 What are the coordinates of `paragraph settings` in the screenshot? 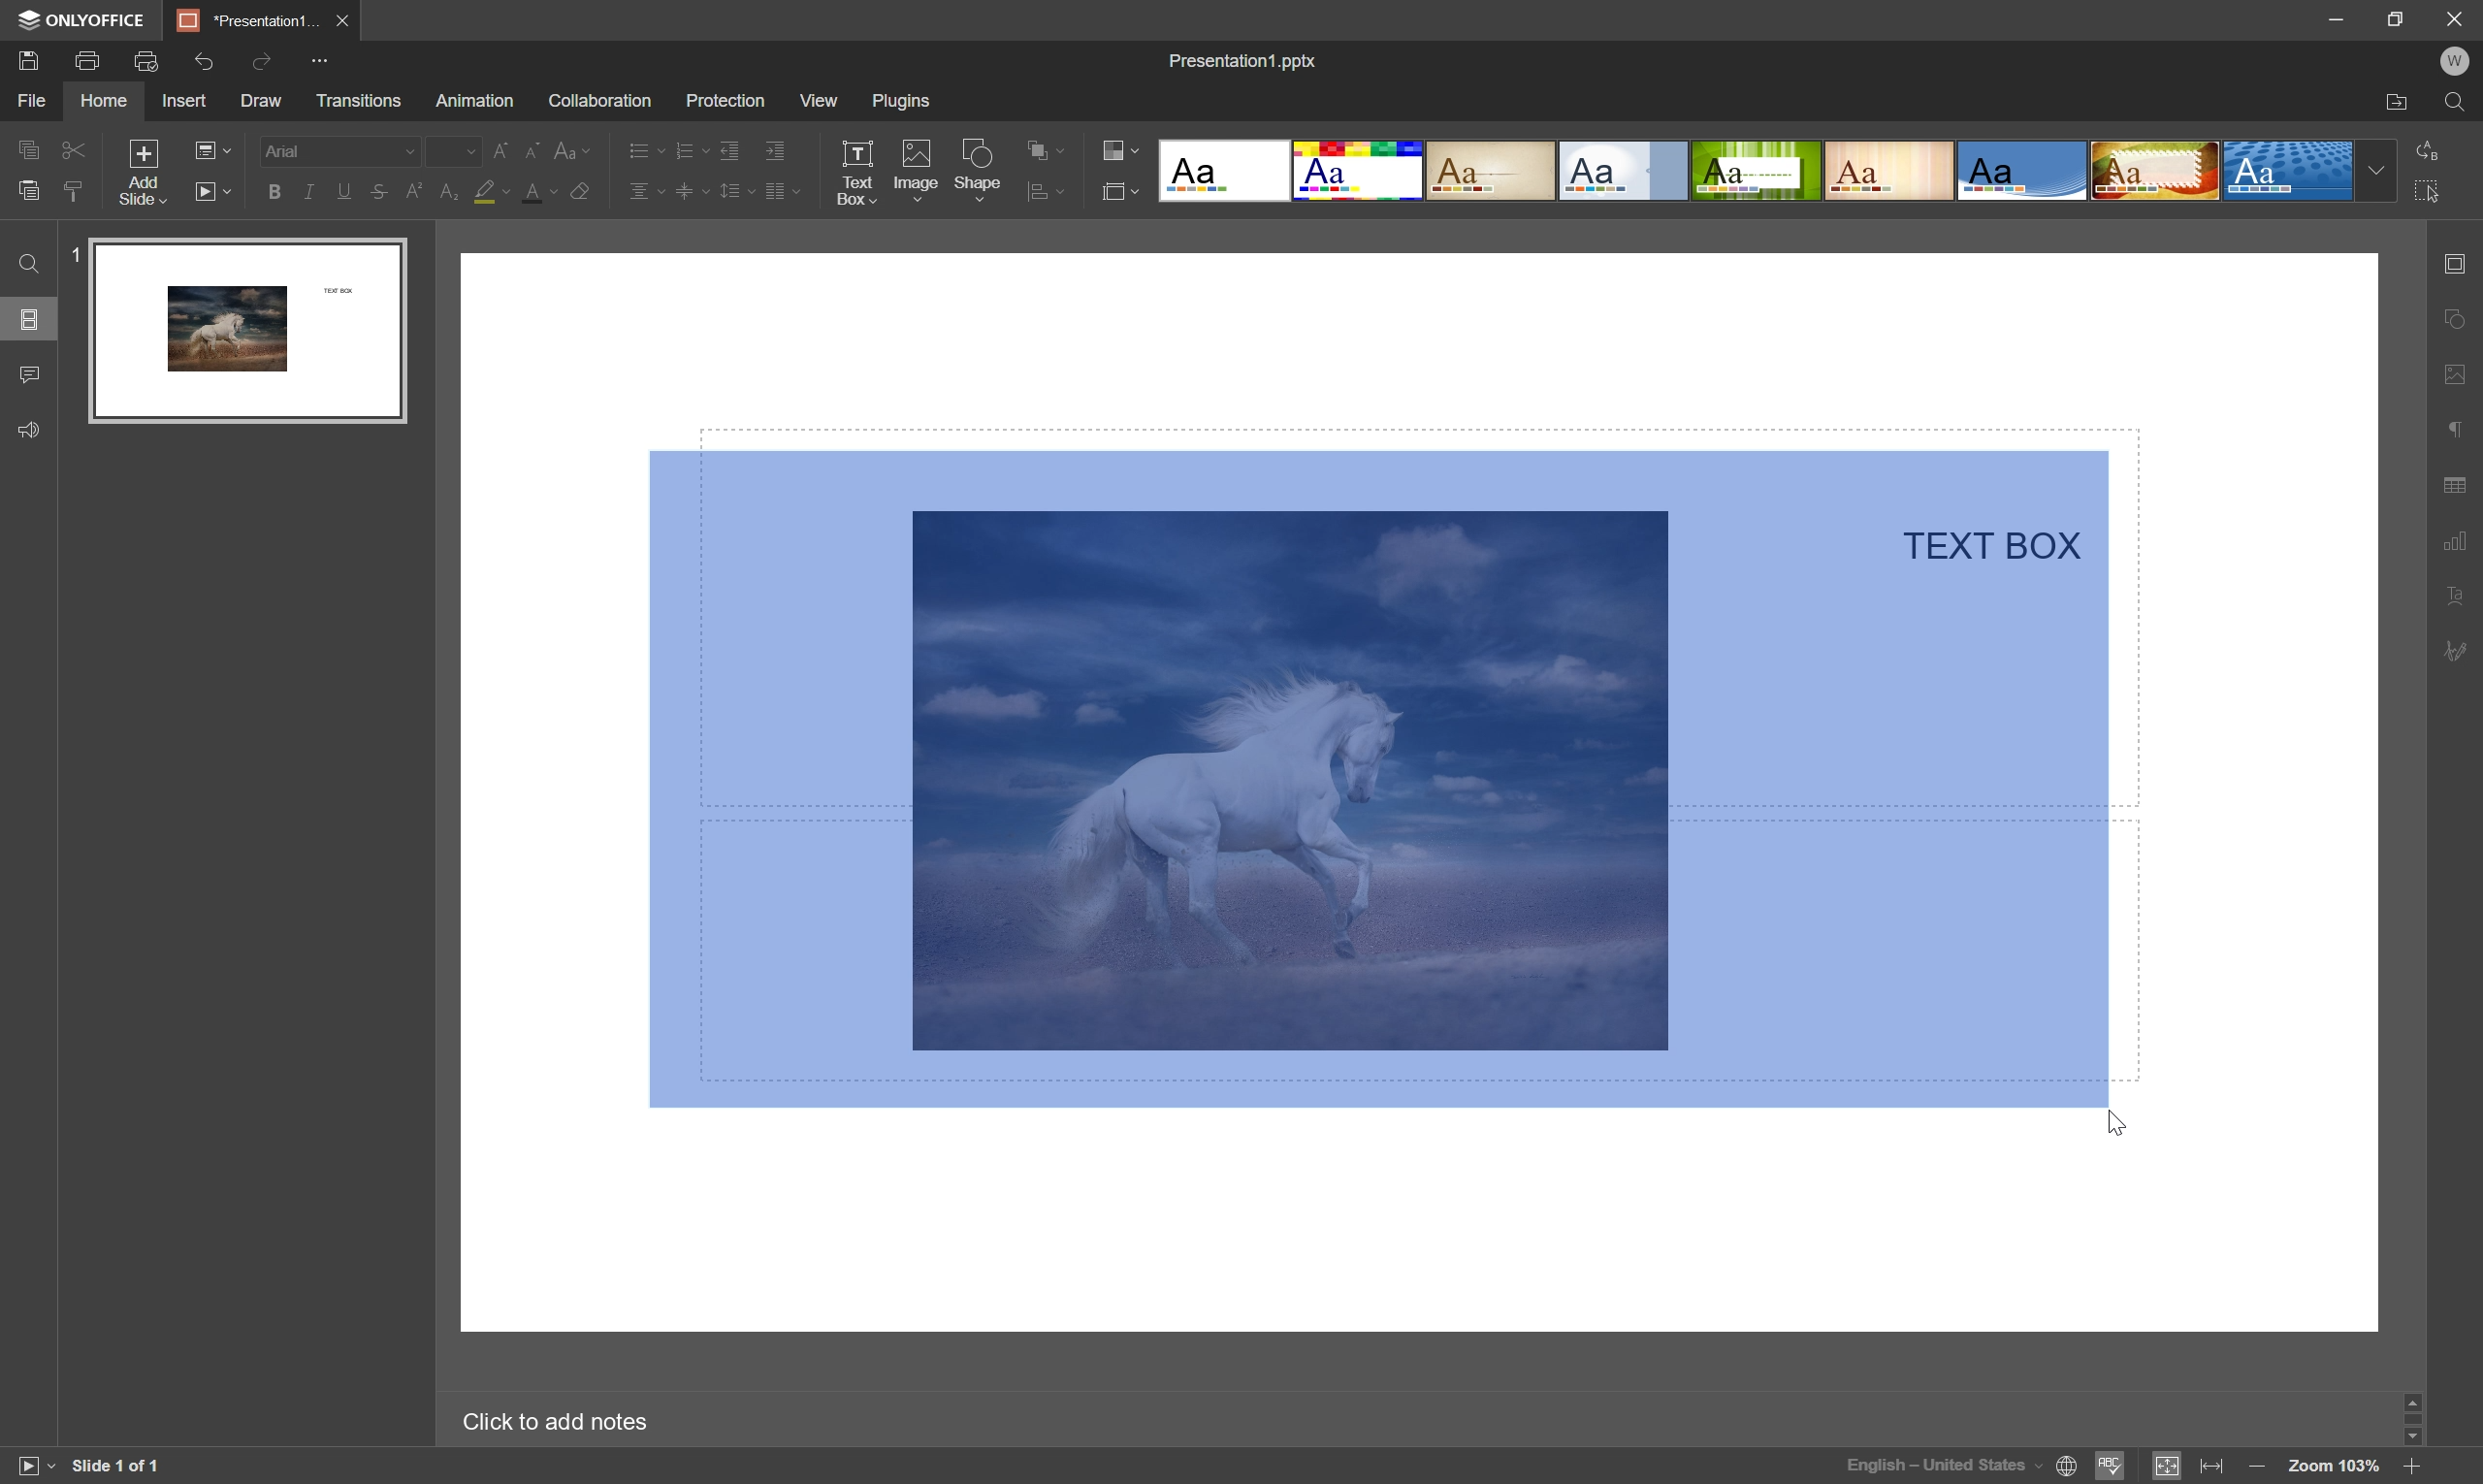 It's located at (2457, 430).